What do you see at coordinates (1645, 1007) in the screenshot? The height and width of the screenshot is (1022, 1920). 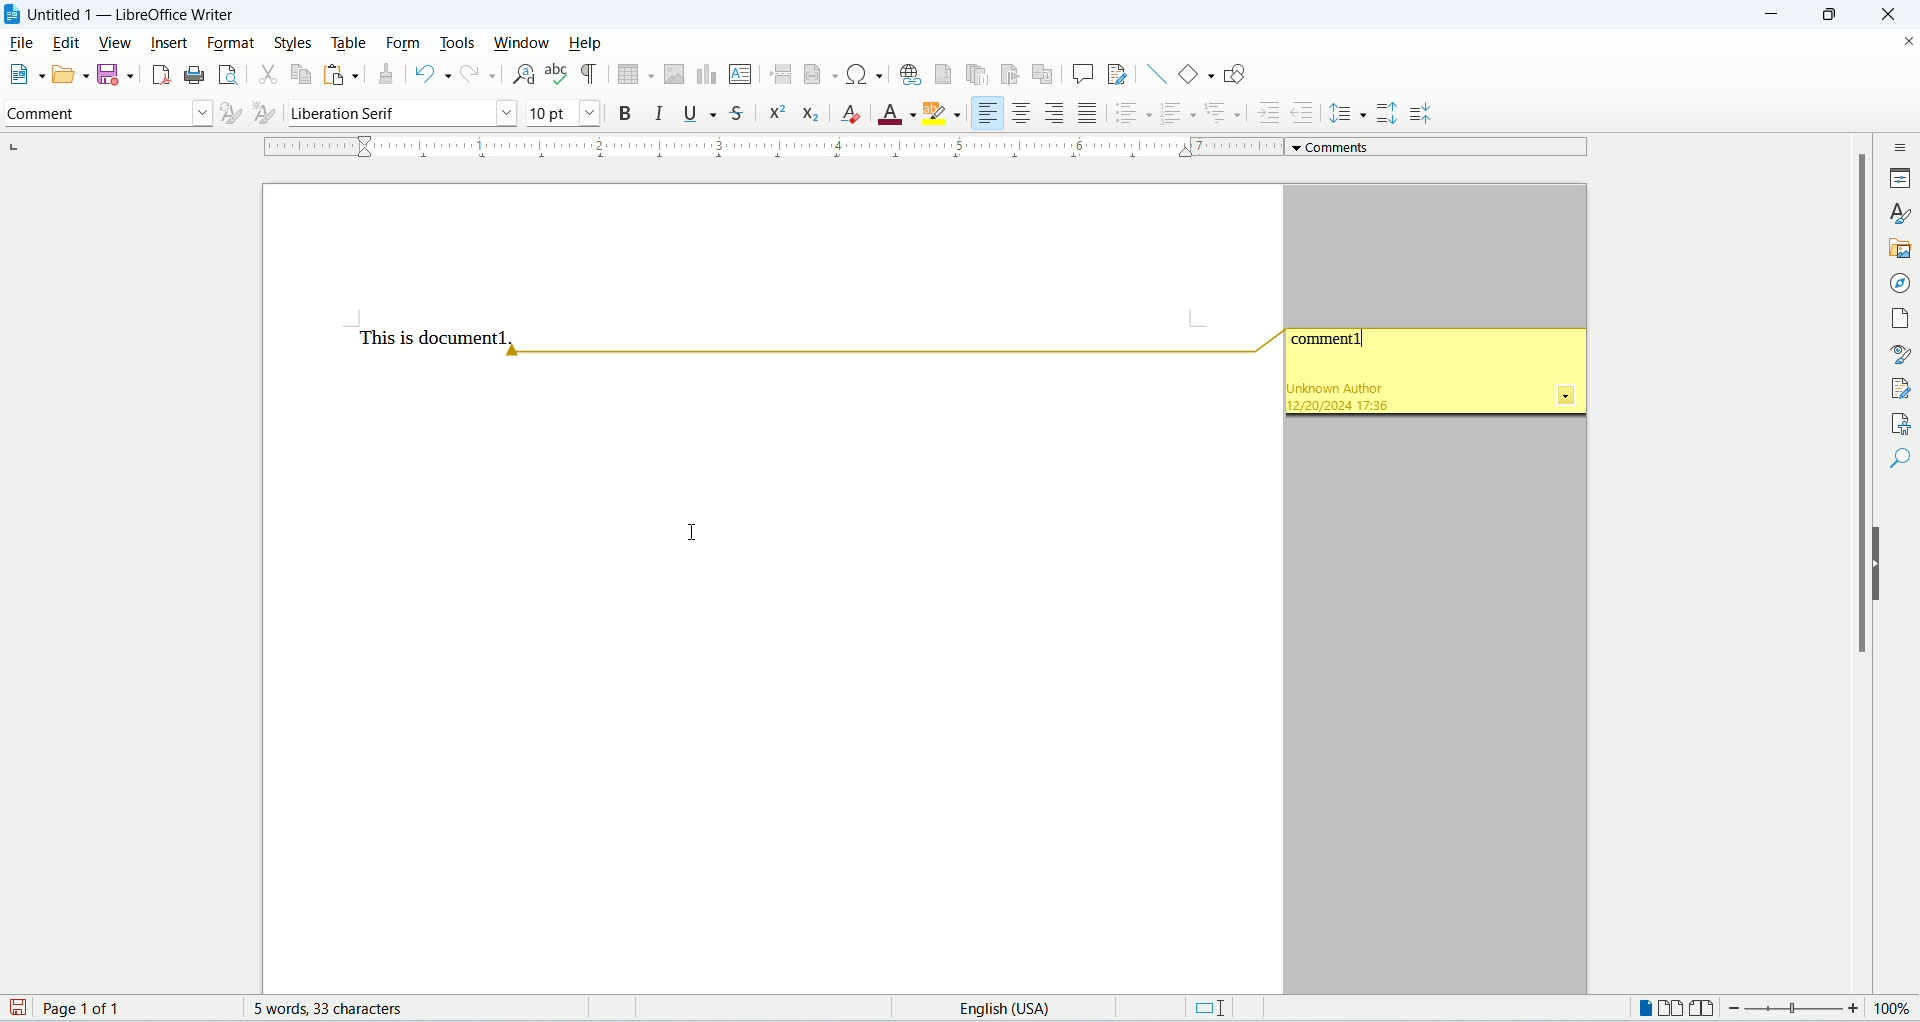 I see `single page view` at bounding box center [1645, 1007].